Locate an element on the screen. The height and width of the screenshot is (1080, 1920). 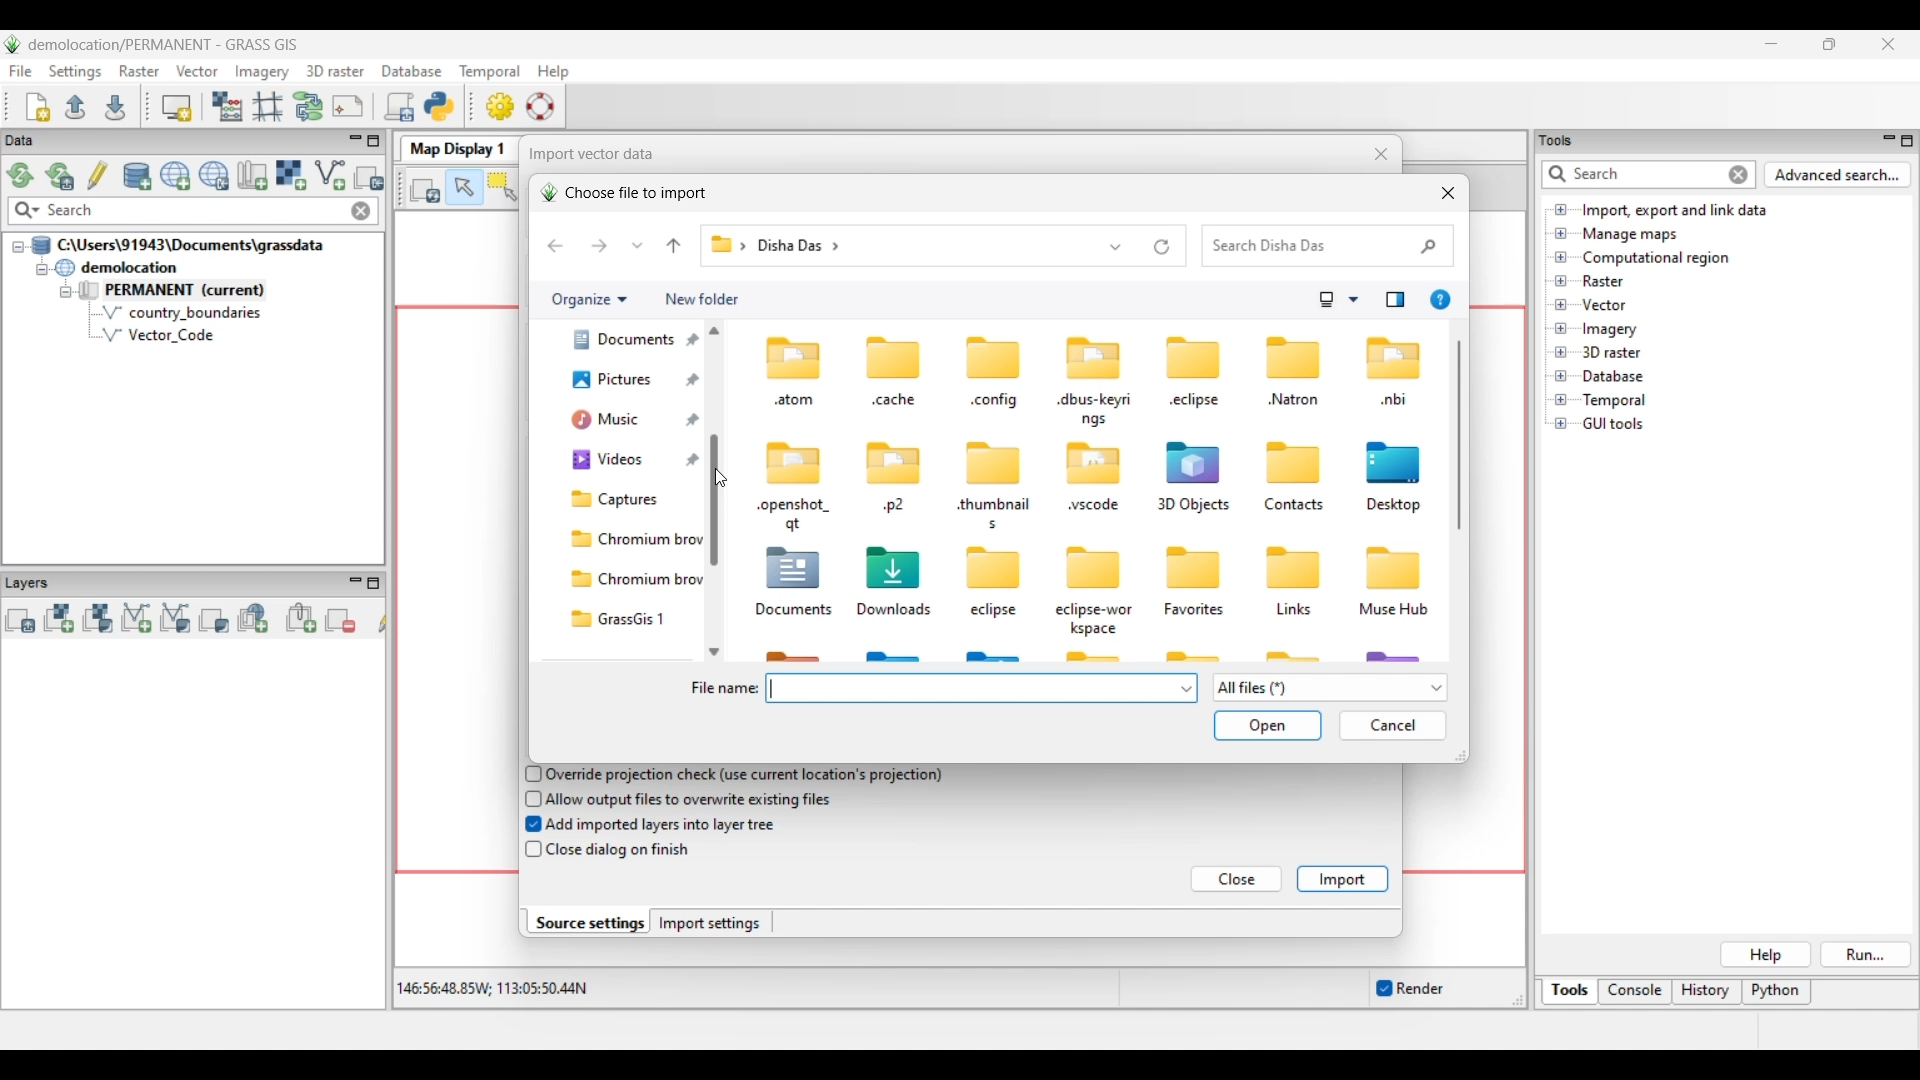
Add group is located at coordinates (301, 618).